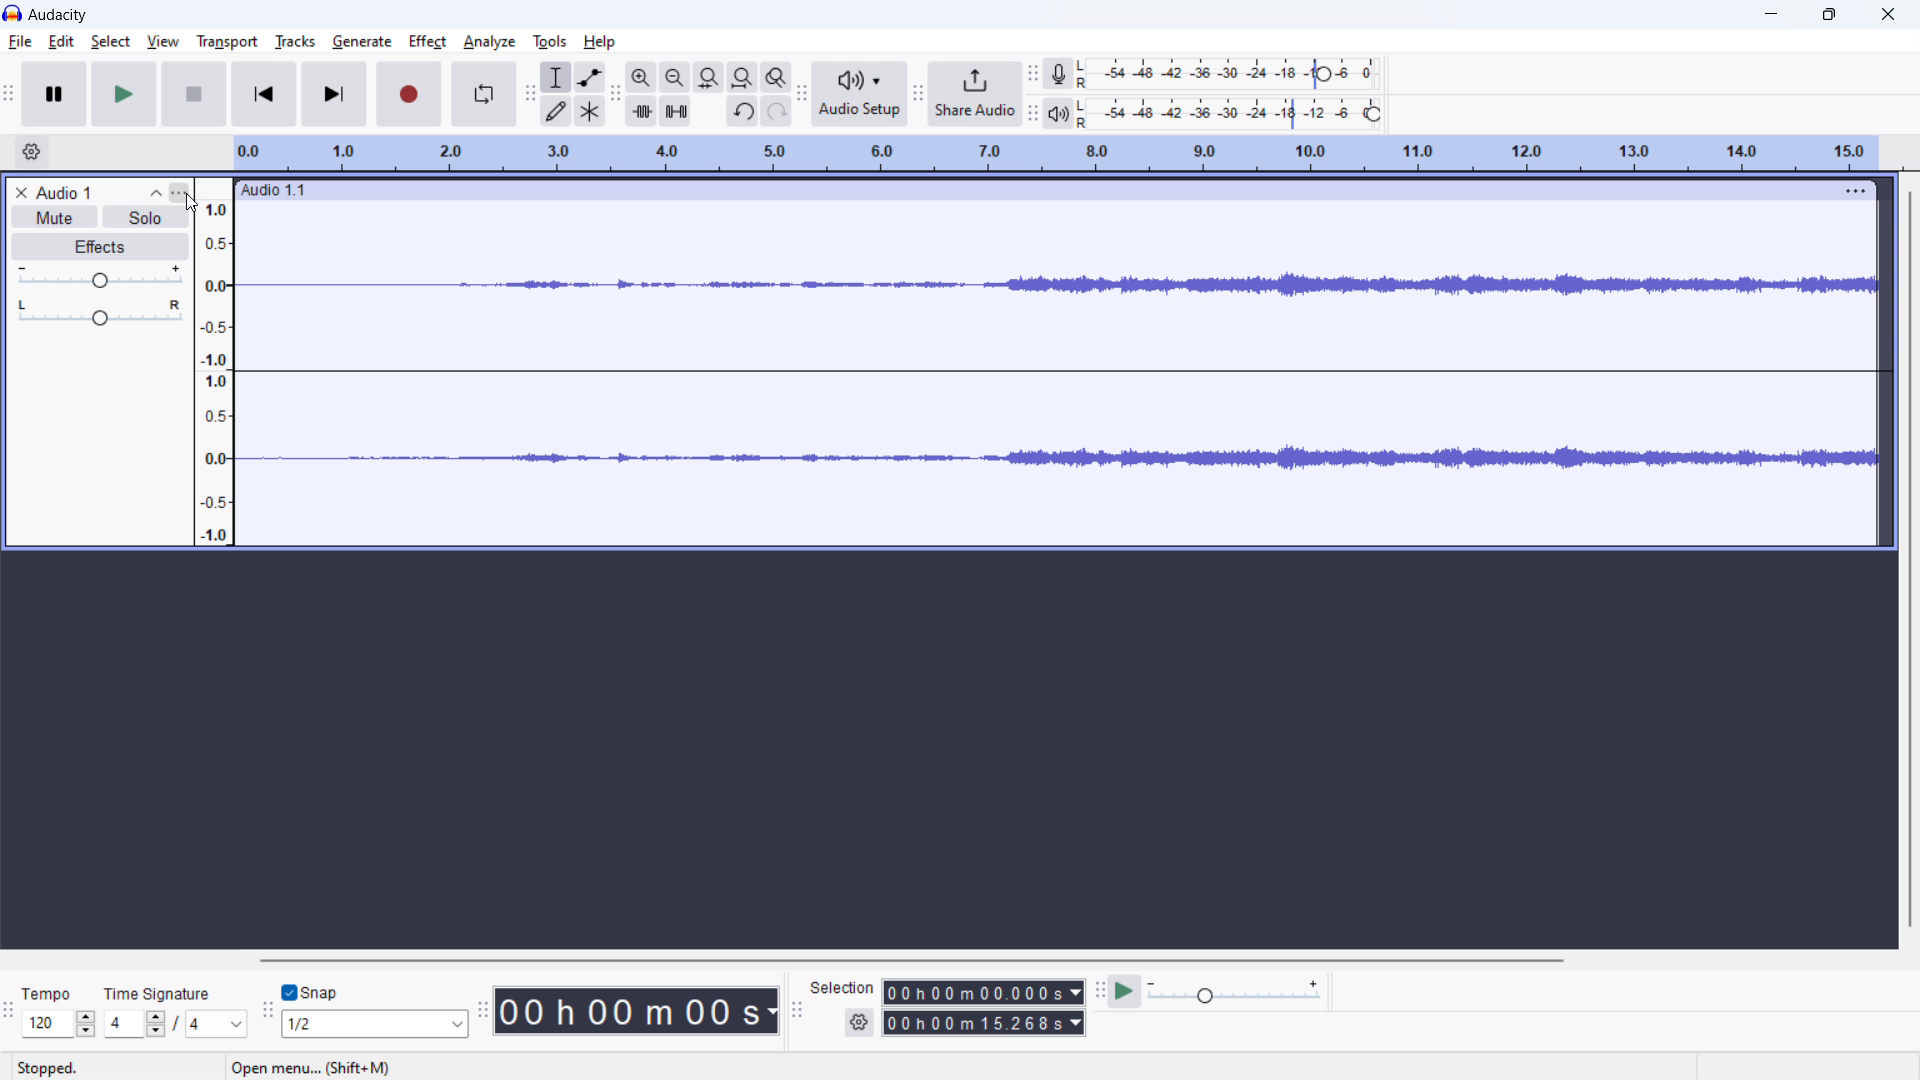 The image size is (1920, 1080). What do you see at coordinates (100, 312) in the screenshot?
I see `pan: center` at bounding box center [100, 312].